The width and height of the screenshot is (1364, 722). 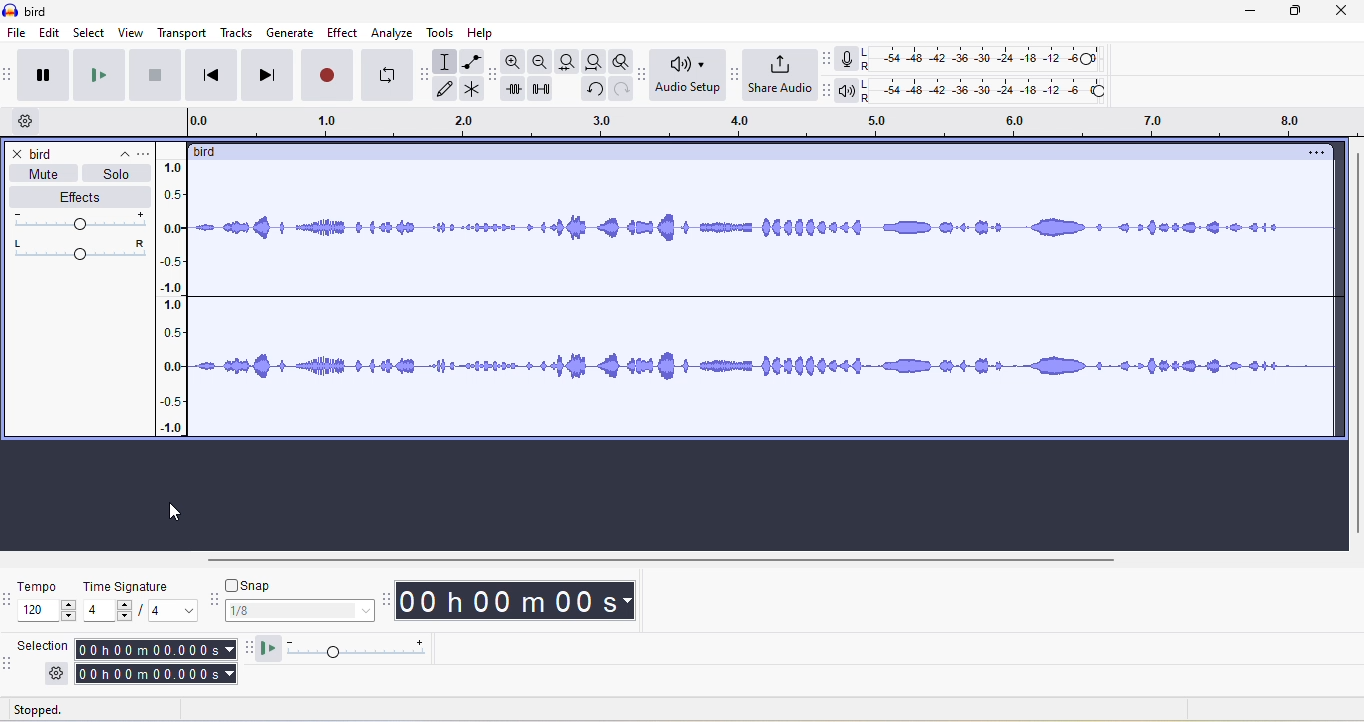 I want to click on transport, so click(x=183, y=33).